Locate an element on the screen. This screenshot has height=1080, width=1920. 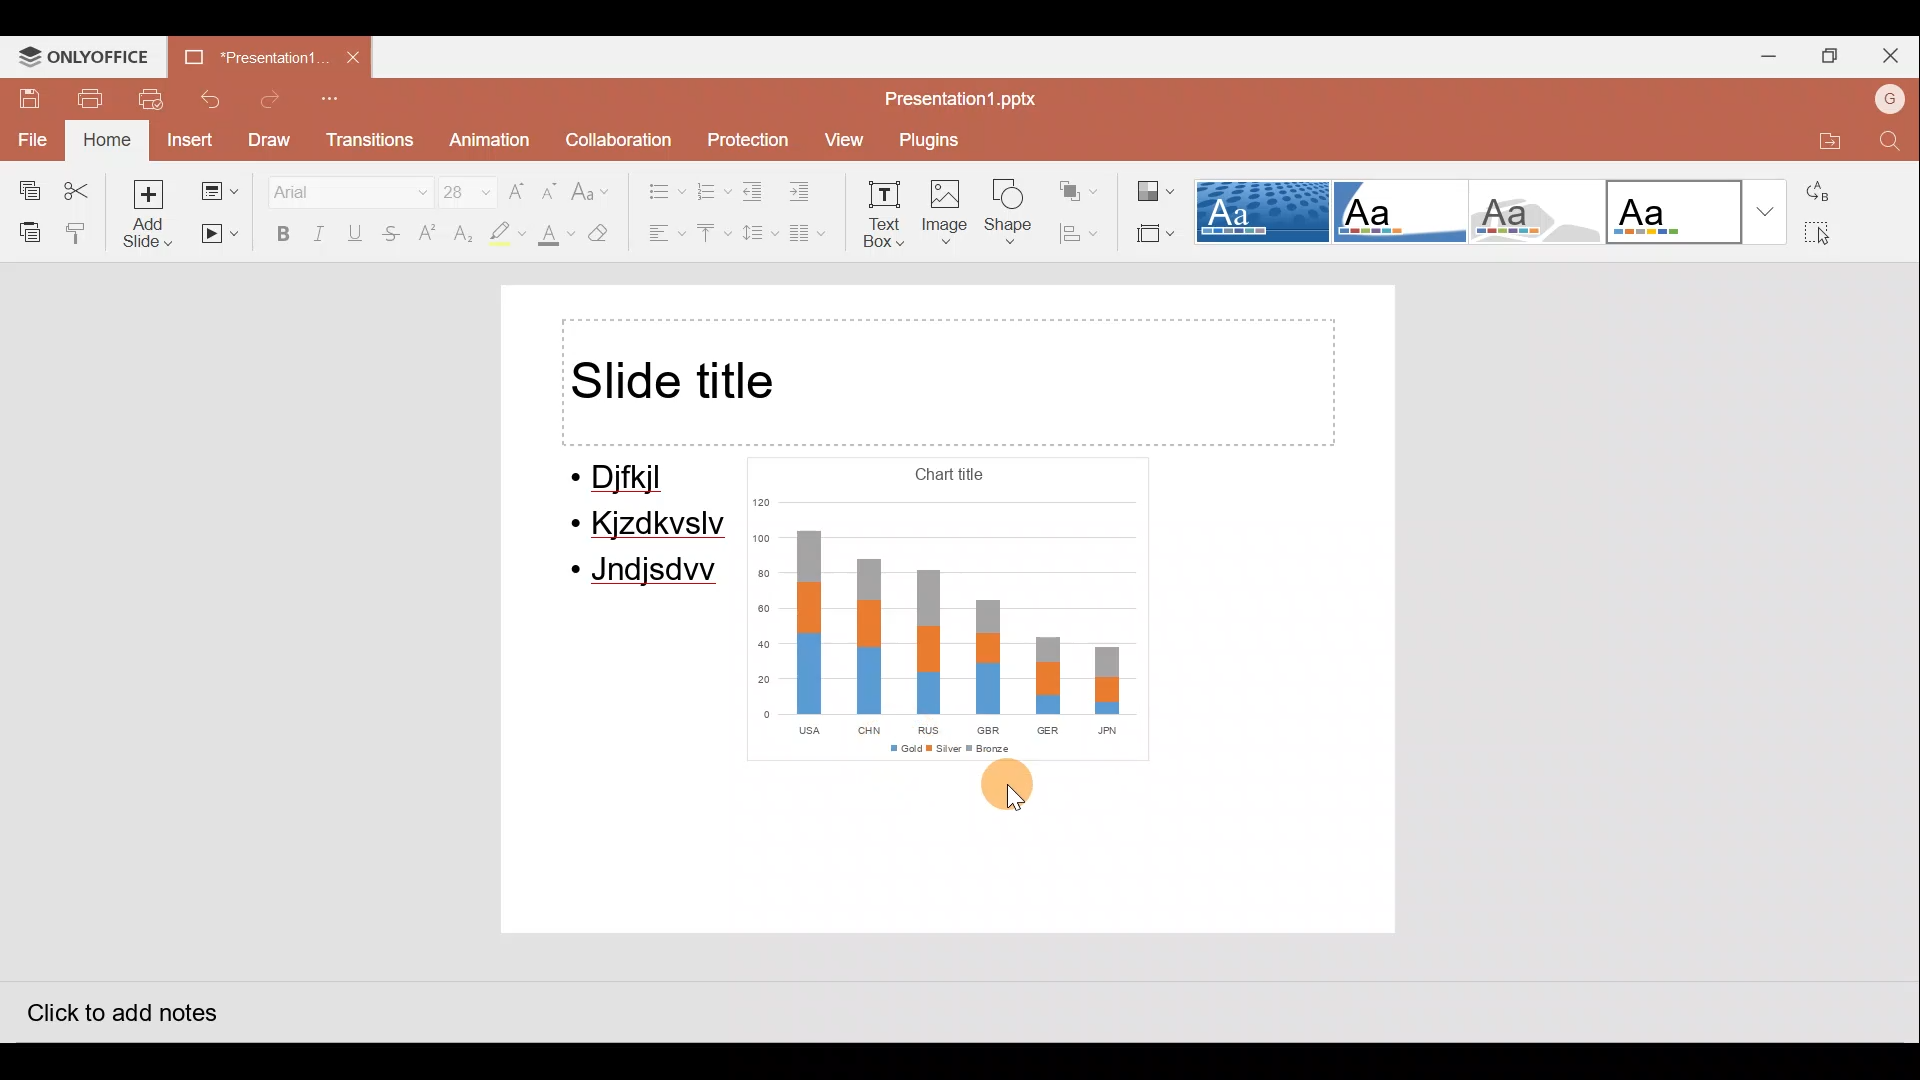
Increase font size is located at coordinates (518, 184).